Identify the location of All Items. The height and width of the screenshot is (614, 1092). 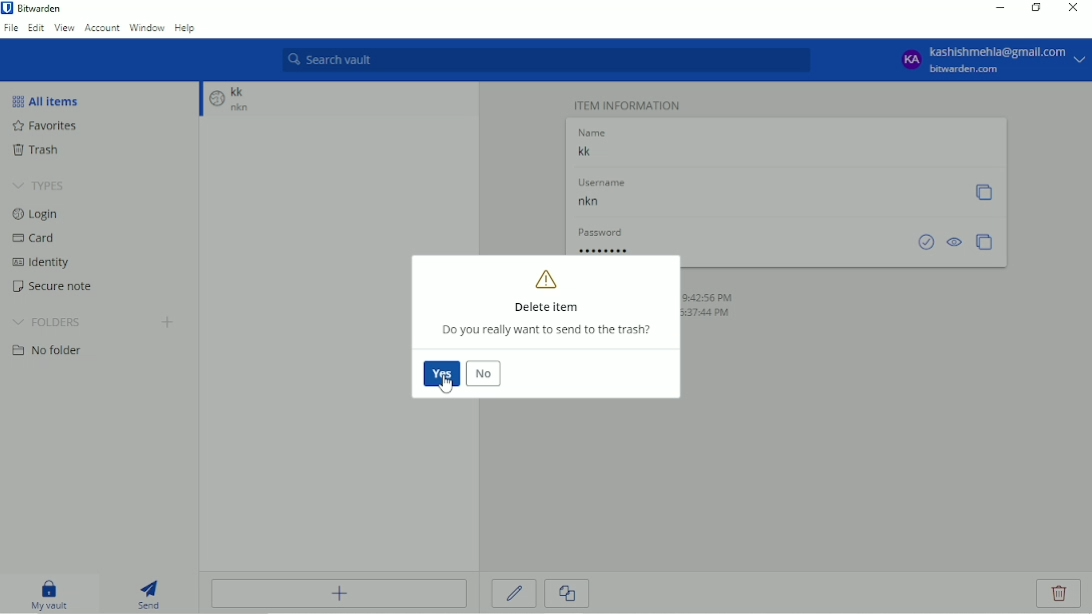
(45, 100).